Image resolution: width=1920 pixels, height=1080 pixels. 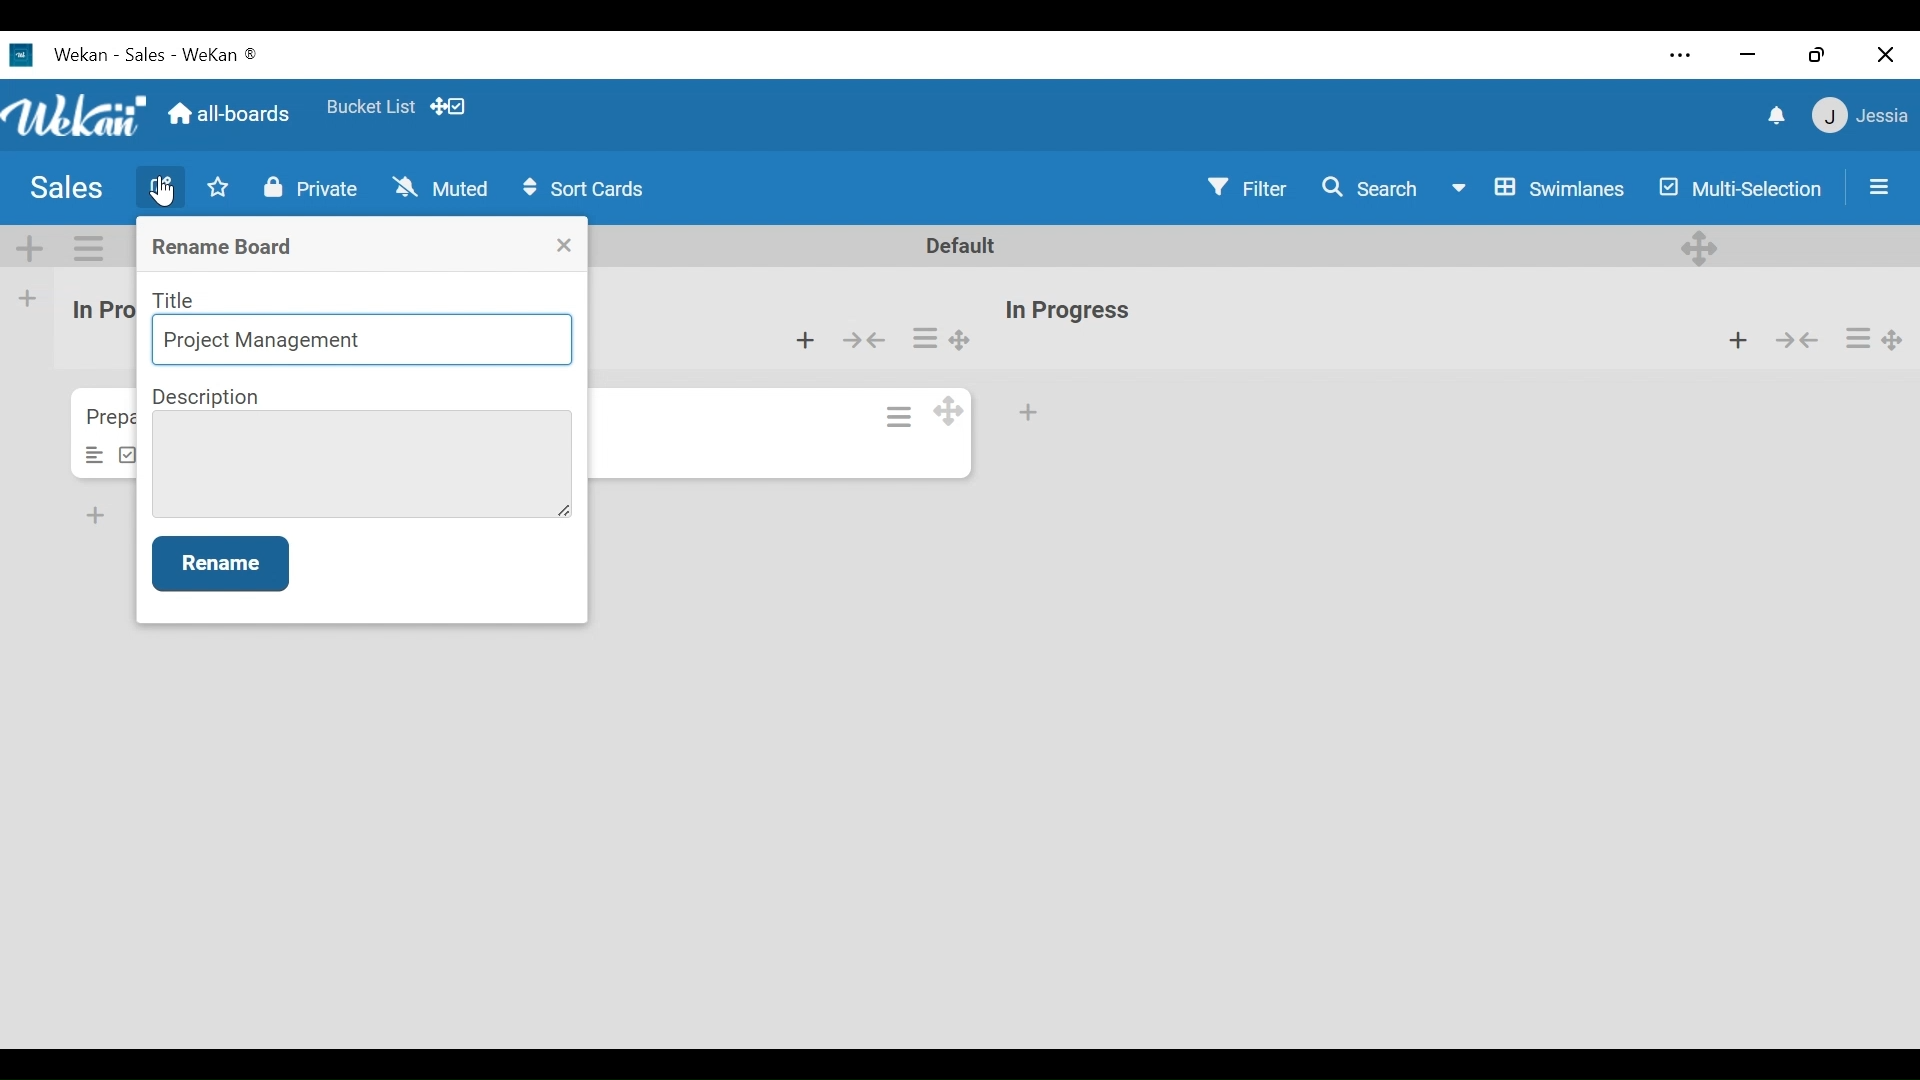 I want to click on Add card to the top of the list, so click(x=1736, y=337).